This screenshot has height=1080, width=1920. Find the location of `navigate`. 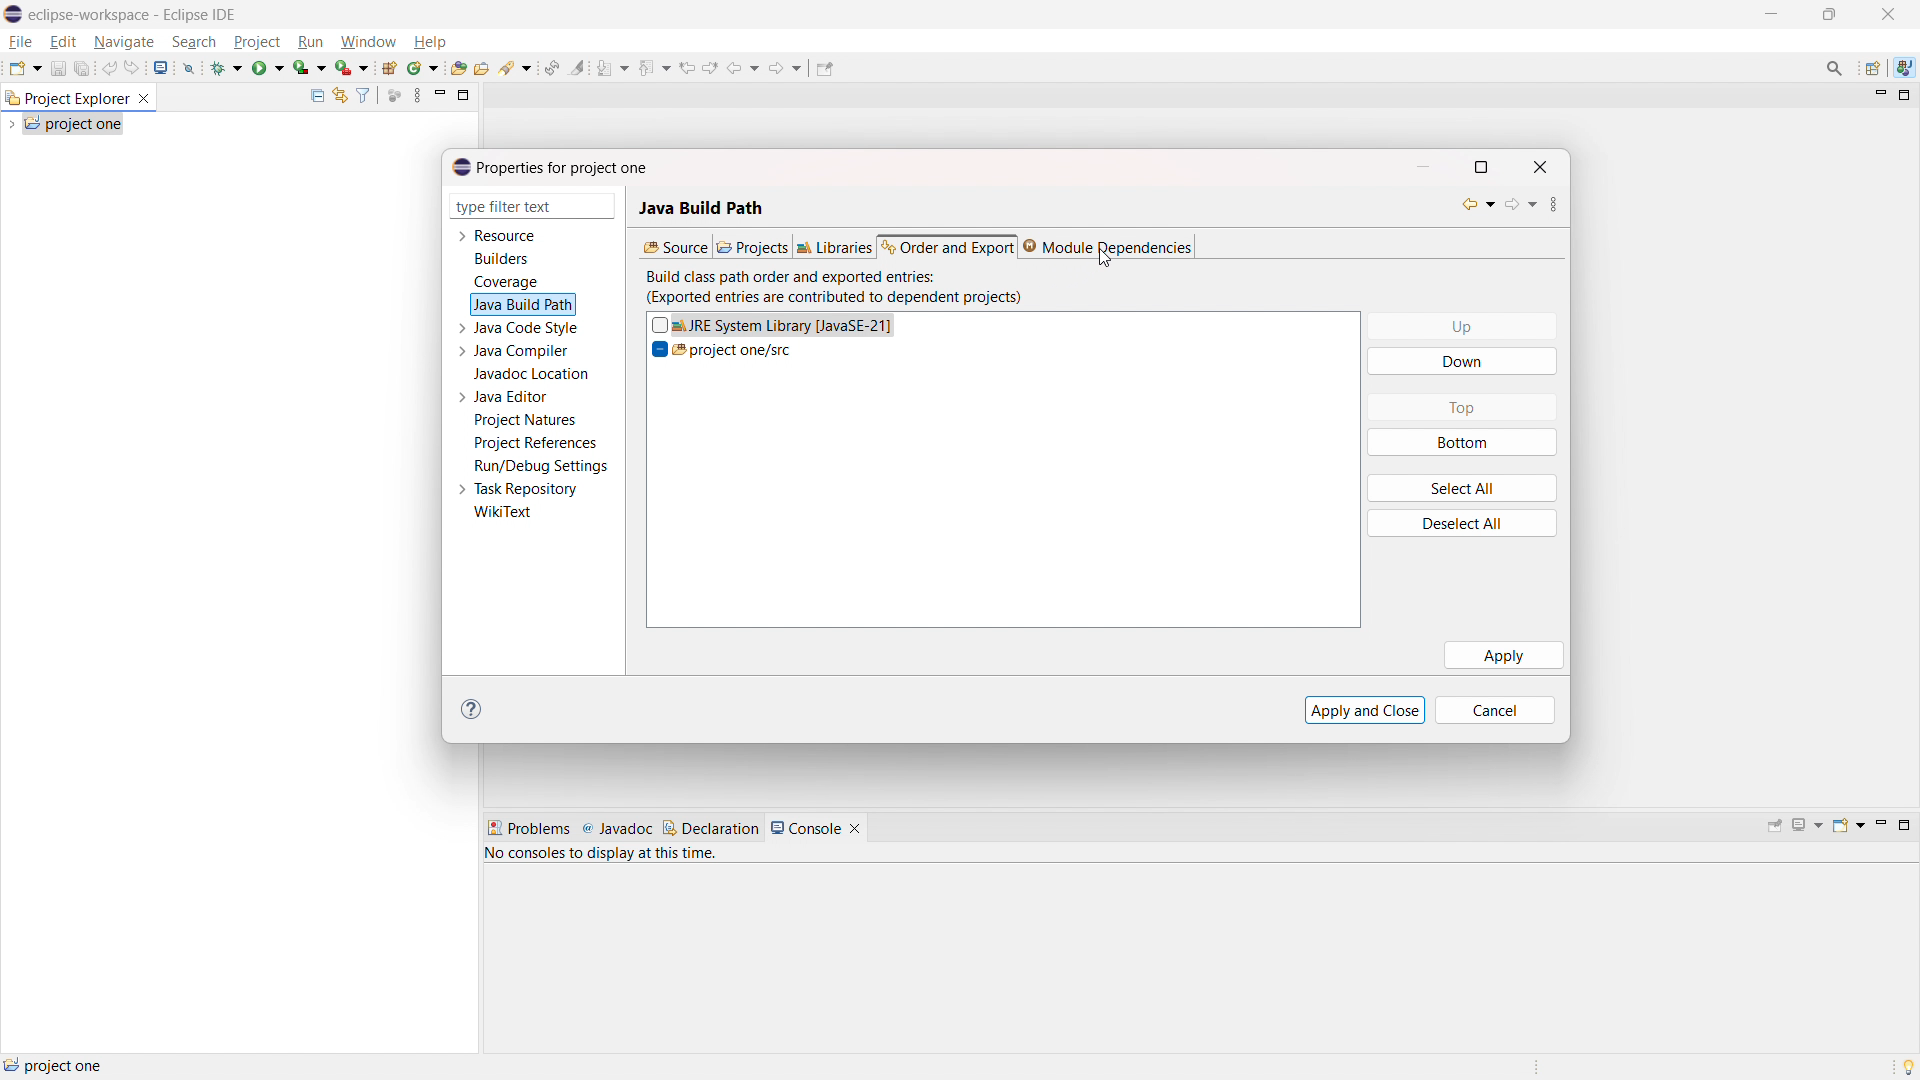

navigate is located at coordinates (123, 41).